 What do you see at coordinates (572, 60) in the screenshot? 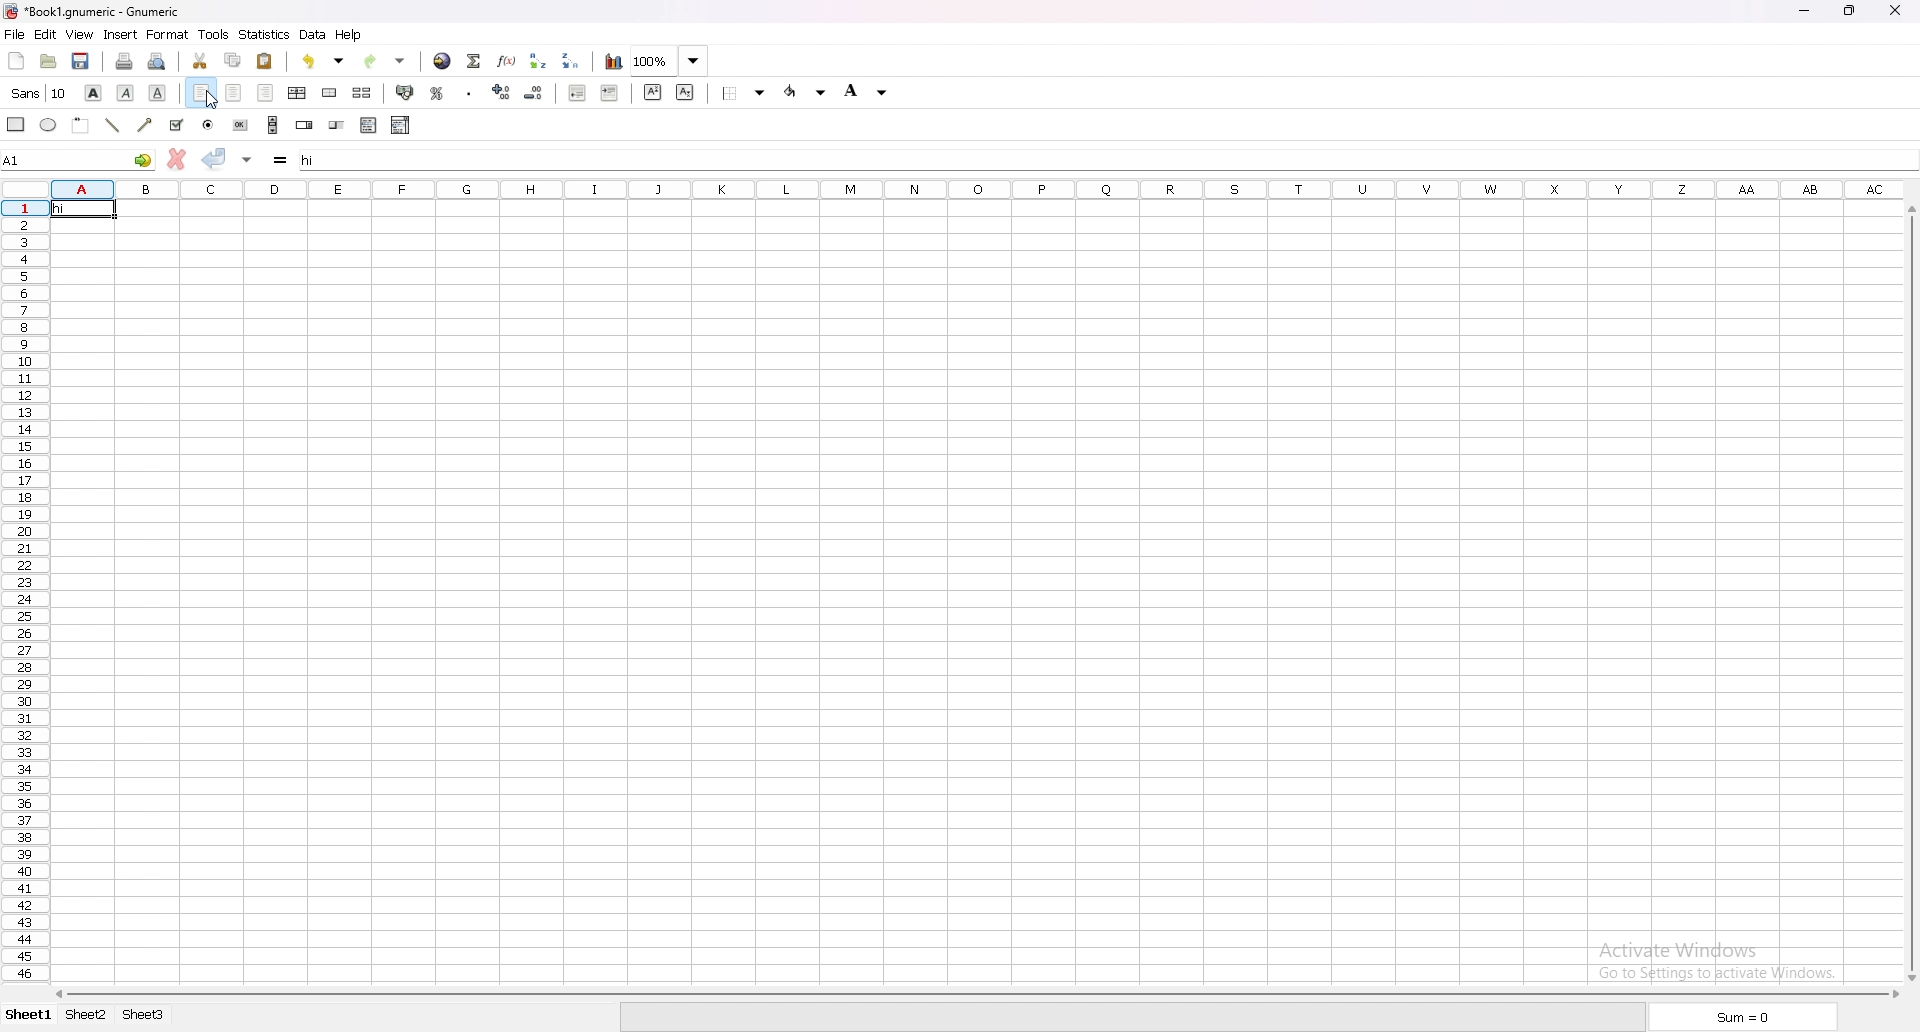
I see `sort descending` at bounding box center [572, 60].